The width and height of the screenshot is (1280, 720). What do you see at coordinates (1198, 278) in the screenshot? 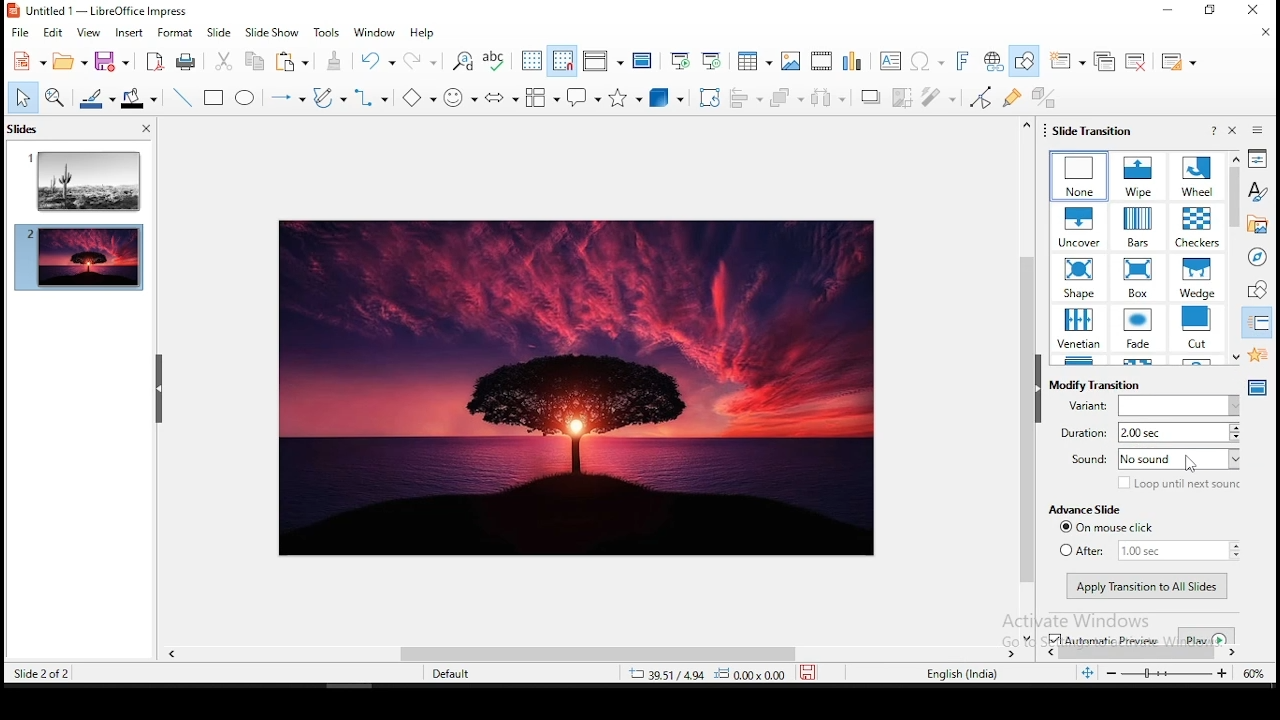
I see `transition effects` at bounding box center [1198, 278].